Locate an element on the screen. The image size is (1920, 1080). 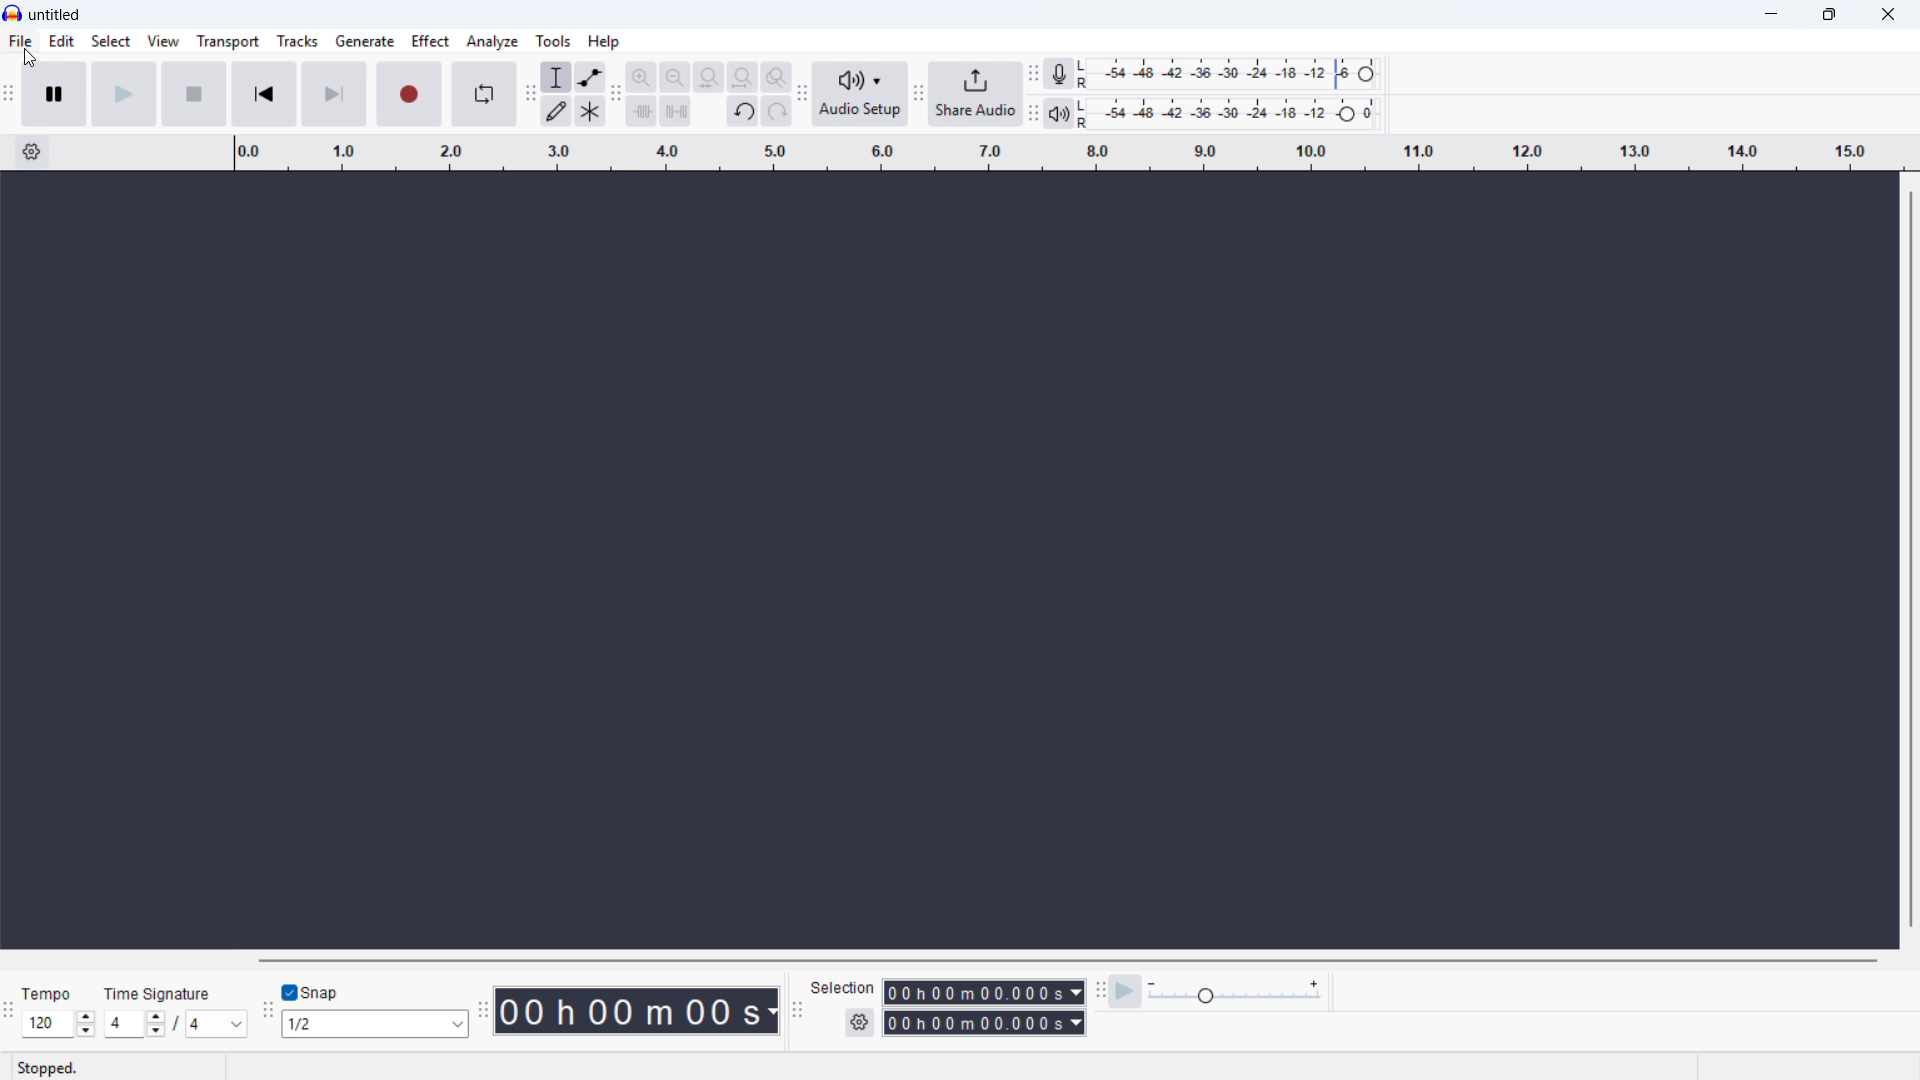
Horizontal scroll bar is located at coordinates (1067, 961).